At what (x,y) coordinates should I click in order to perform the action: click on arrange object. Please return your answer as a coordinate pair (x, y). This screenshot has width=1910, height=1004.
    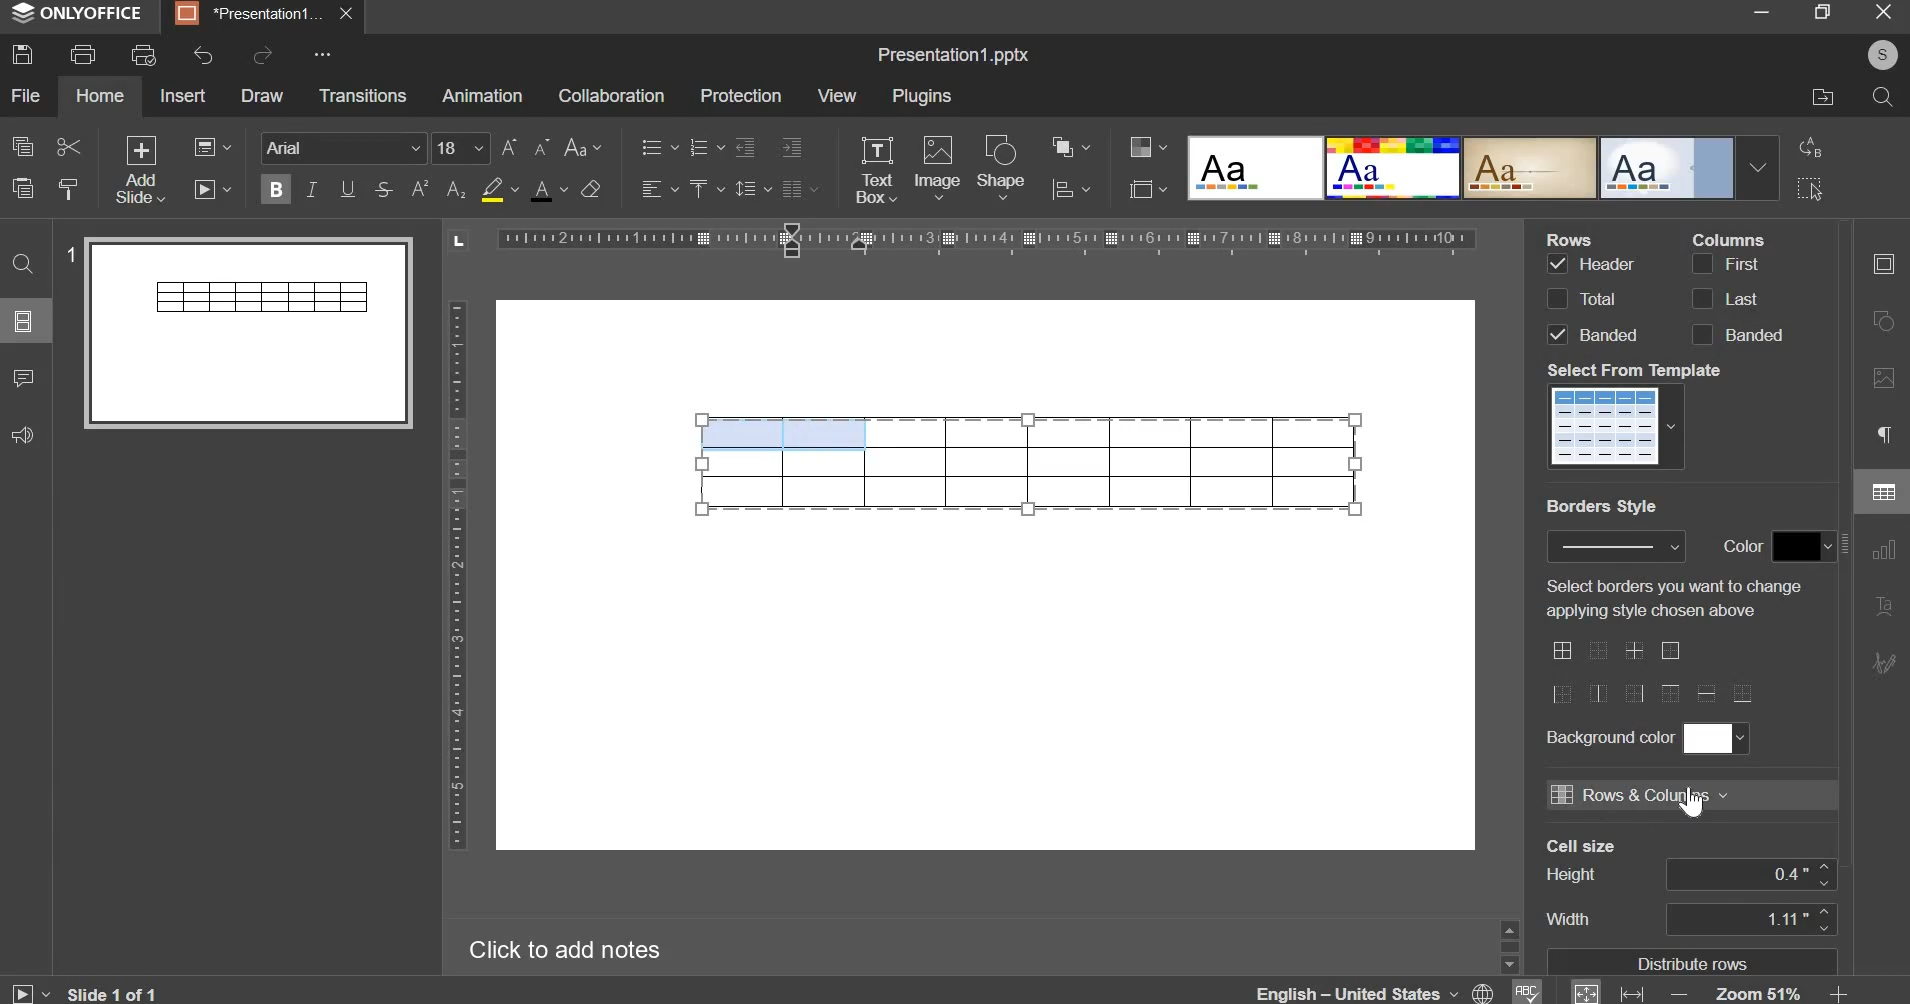
    Looking at the image, I should click on (1070, 146).